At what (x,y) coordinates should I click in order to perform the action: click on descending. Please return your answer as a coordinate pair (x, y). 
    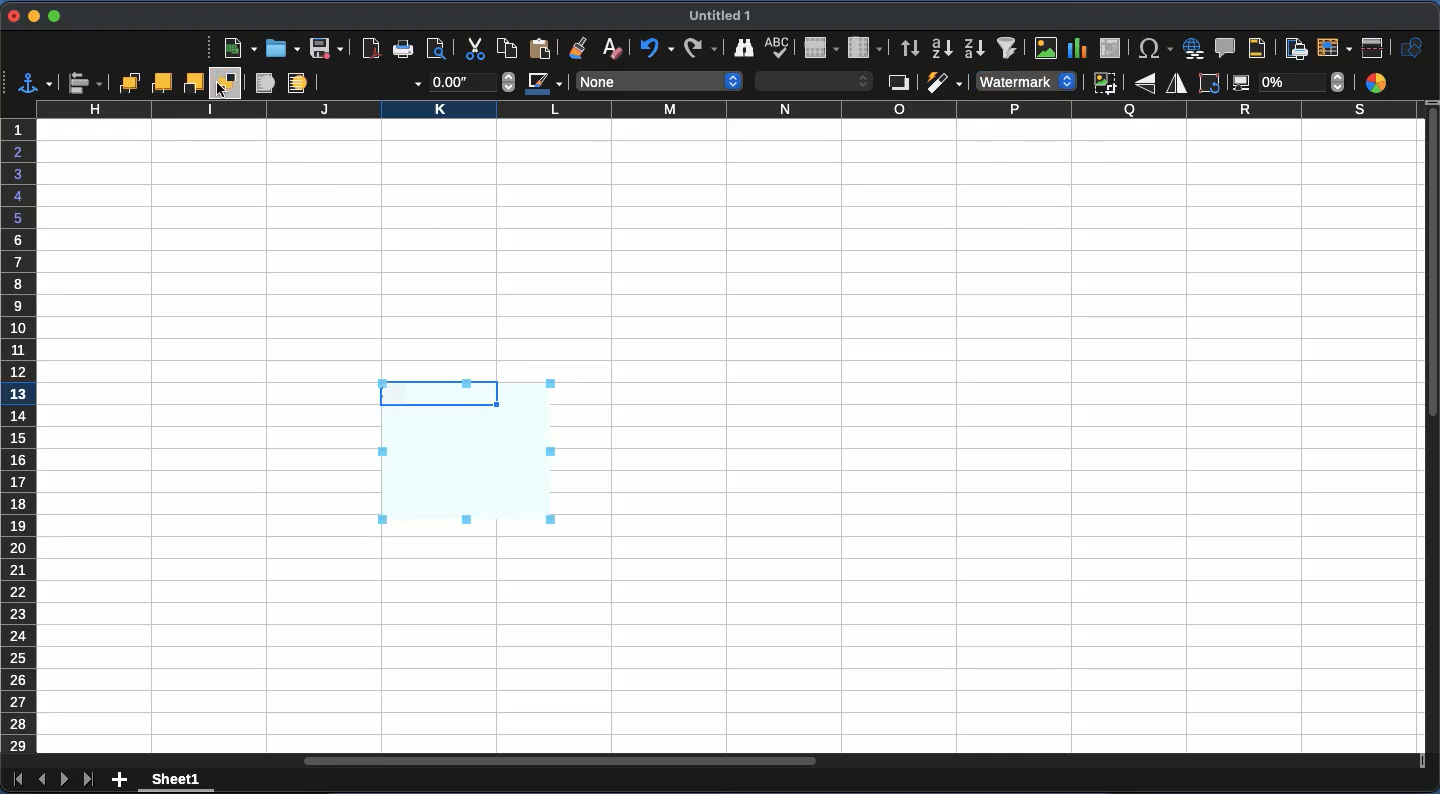
    Looking at the image, I should click on (974, 48).